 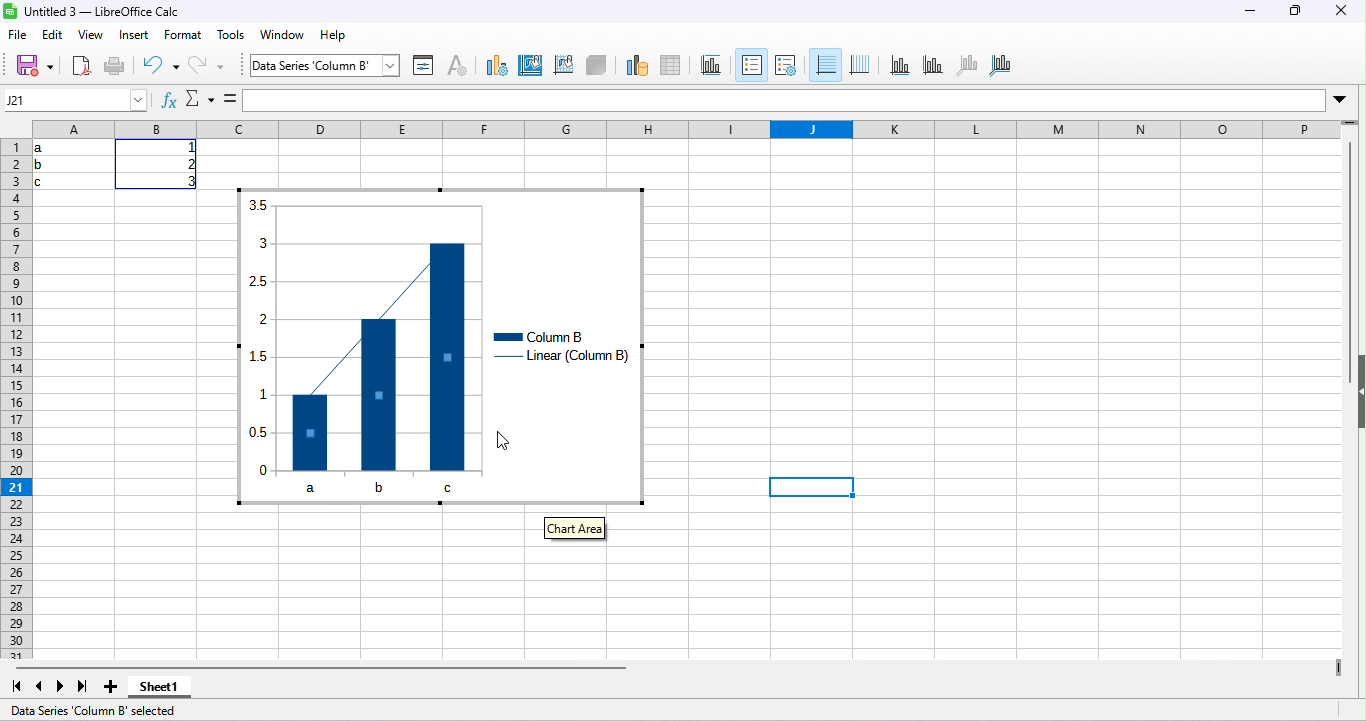 What do you see at coordinates (1357, 392) in the screenshot?
I see `height` at bounding box center [1357, 392].